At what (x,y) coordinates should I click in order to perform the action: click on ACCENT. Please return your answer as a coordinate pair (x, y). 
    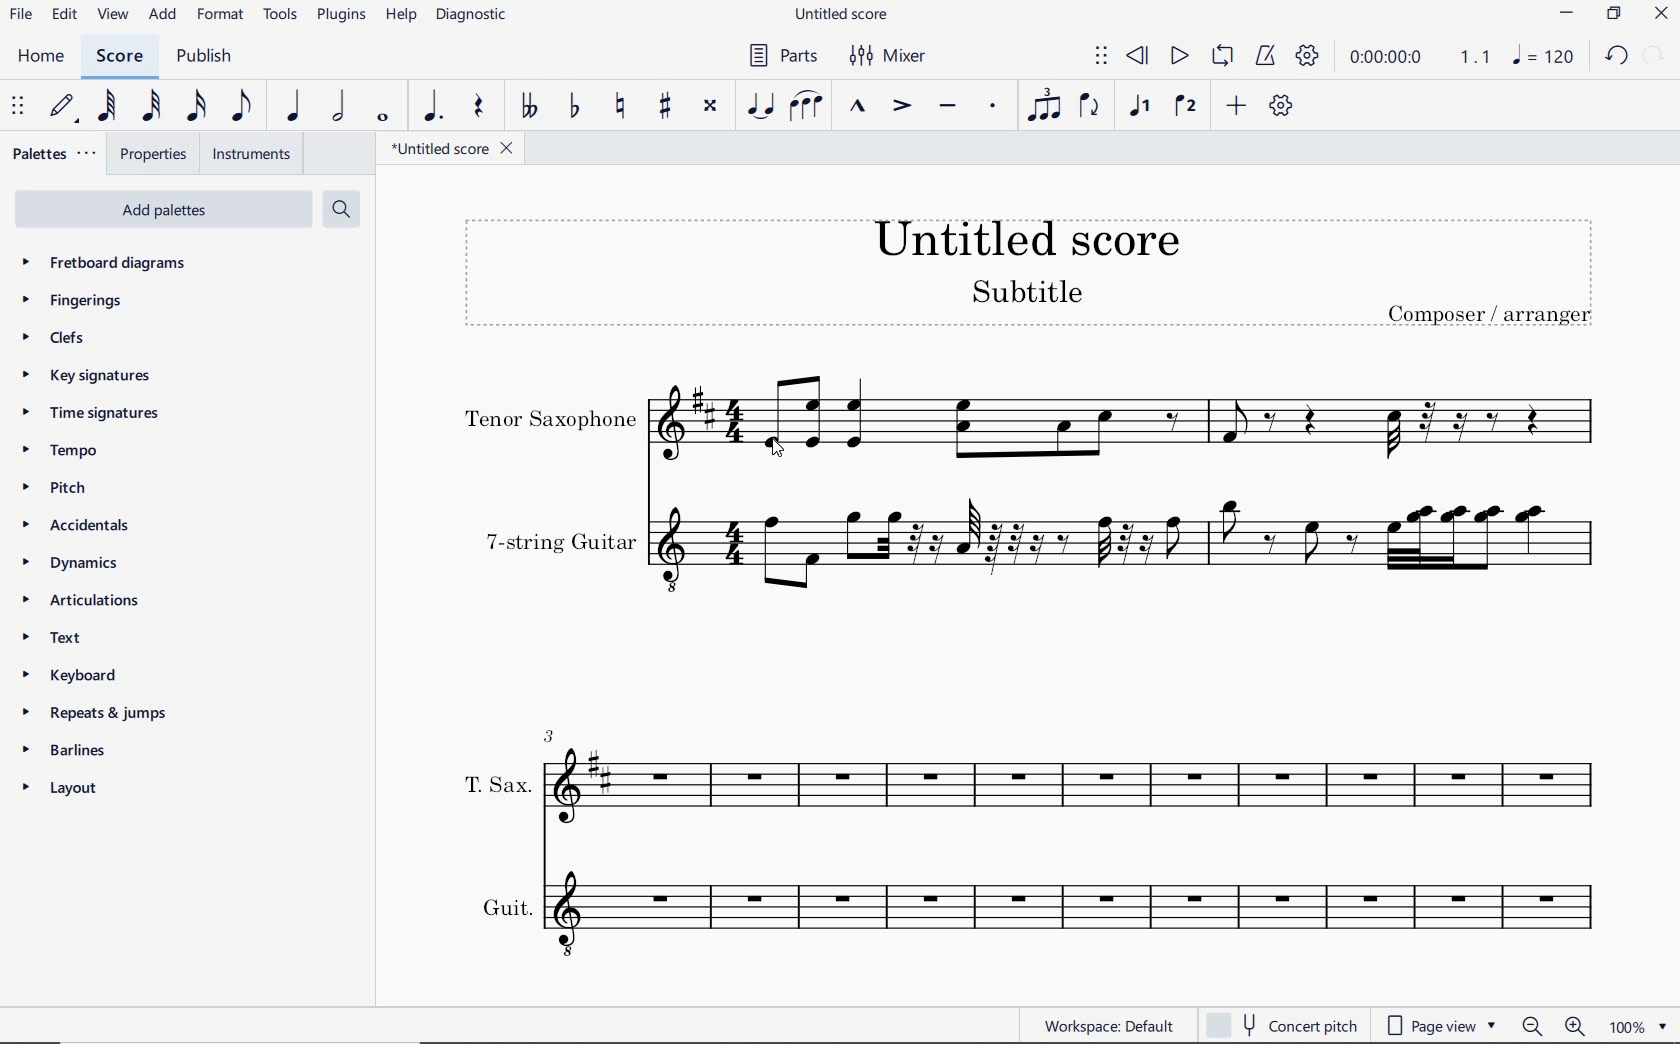
    Looking at the image, I should click on (899, 108).